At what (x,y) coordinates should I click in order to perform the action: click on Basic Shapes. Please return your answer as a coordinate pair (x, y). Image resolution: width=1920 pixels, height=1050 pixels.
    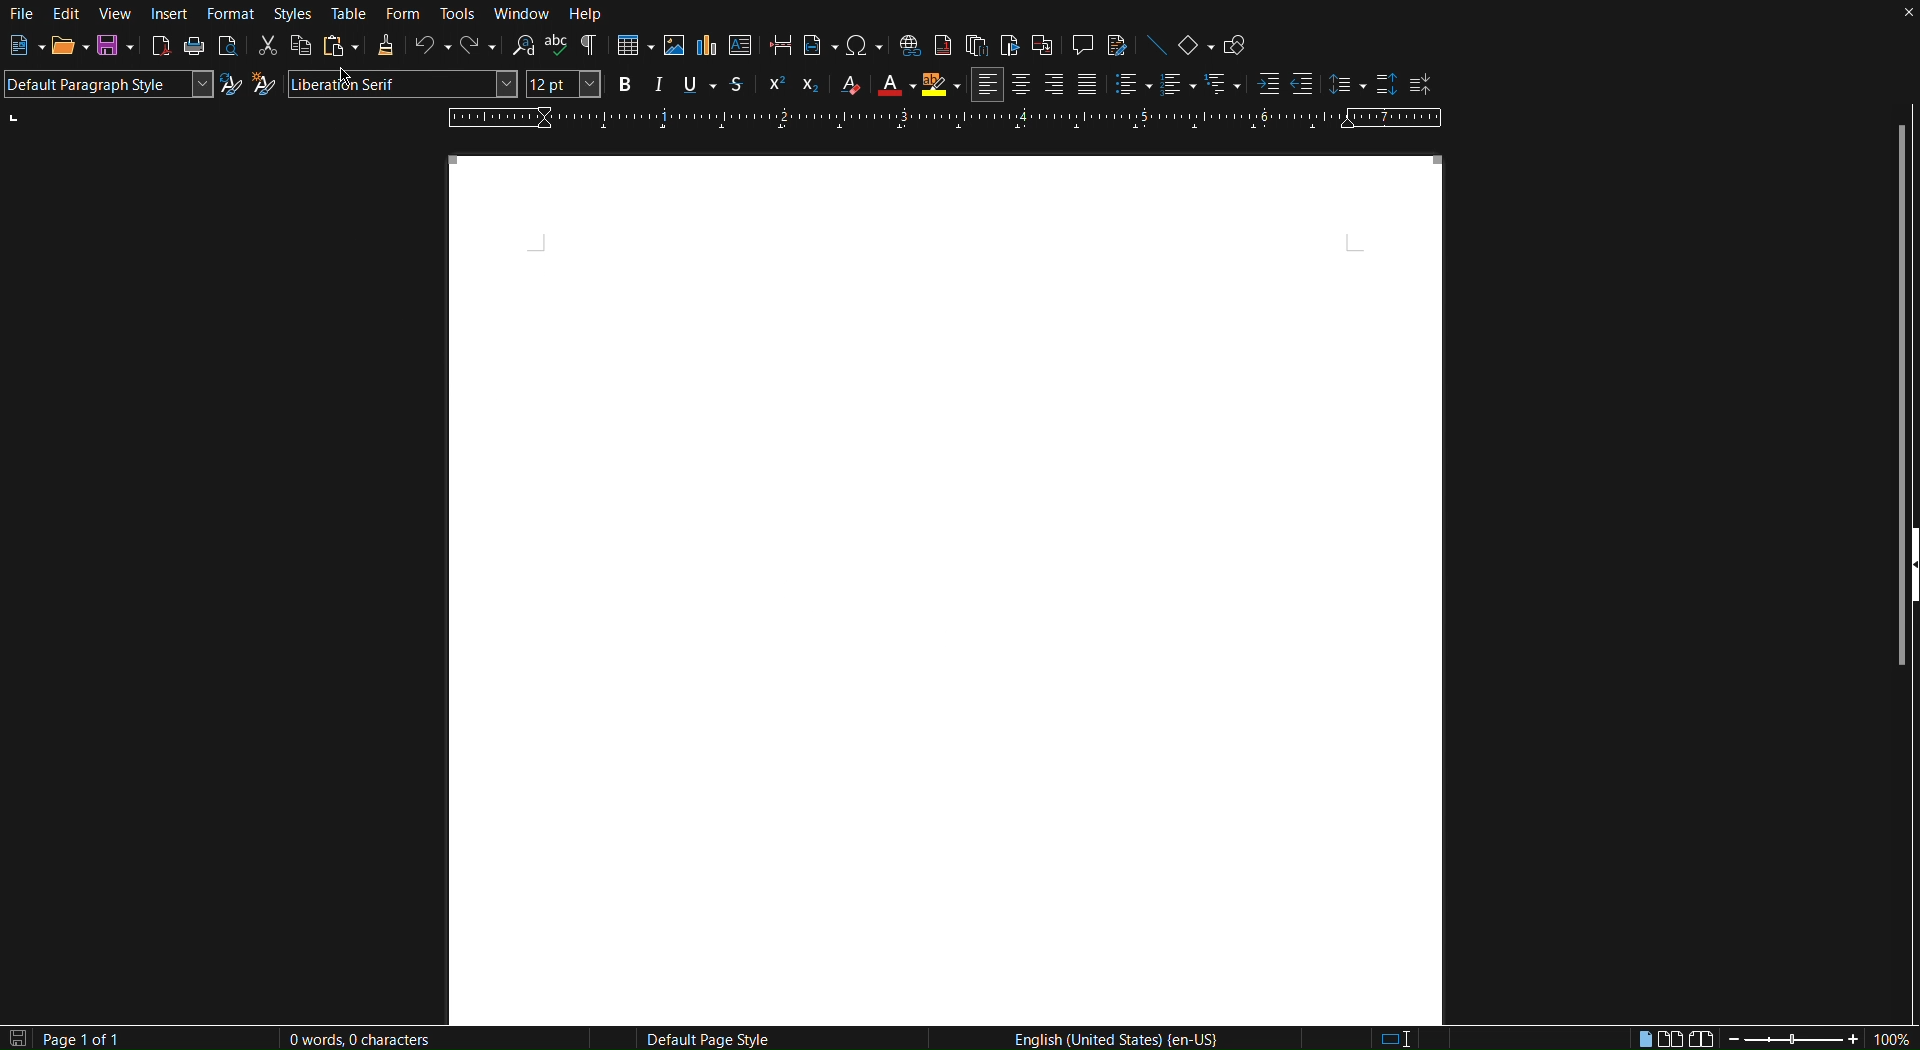
    Looking at the image, I should click on (1197, 49).